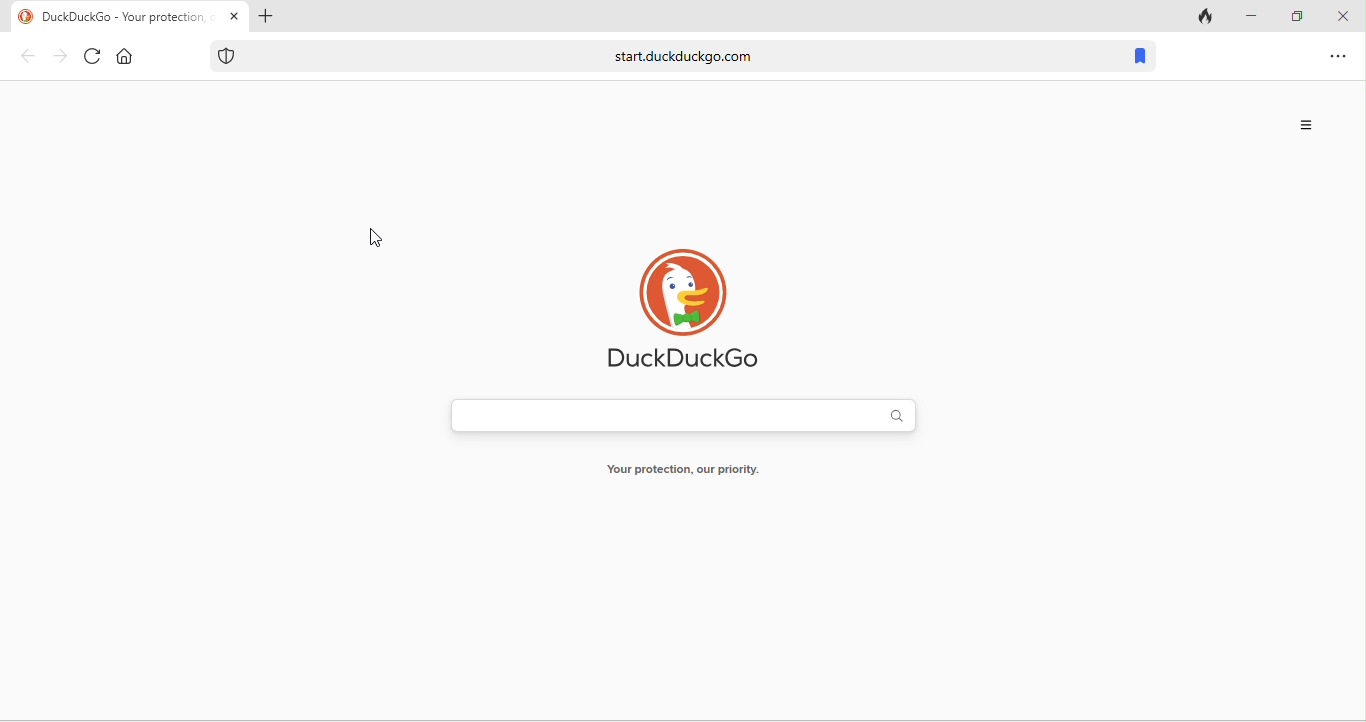 The height and width of the screenshot is (722, 1366). Describe the element at coordinates (1209, 17) in the screenshot. I see `track tab` at that location.